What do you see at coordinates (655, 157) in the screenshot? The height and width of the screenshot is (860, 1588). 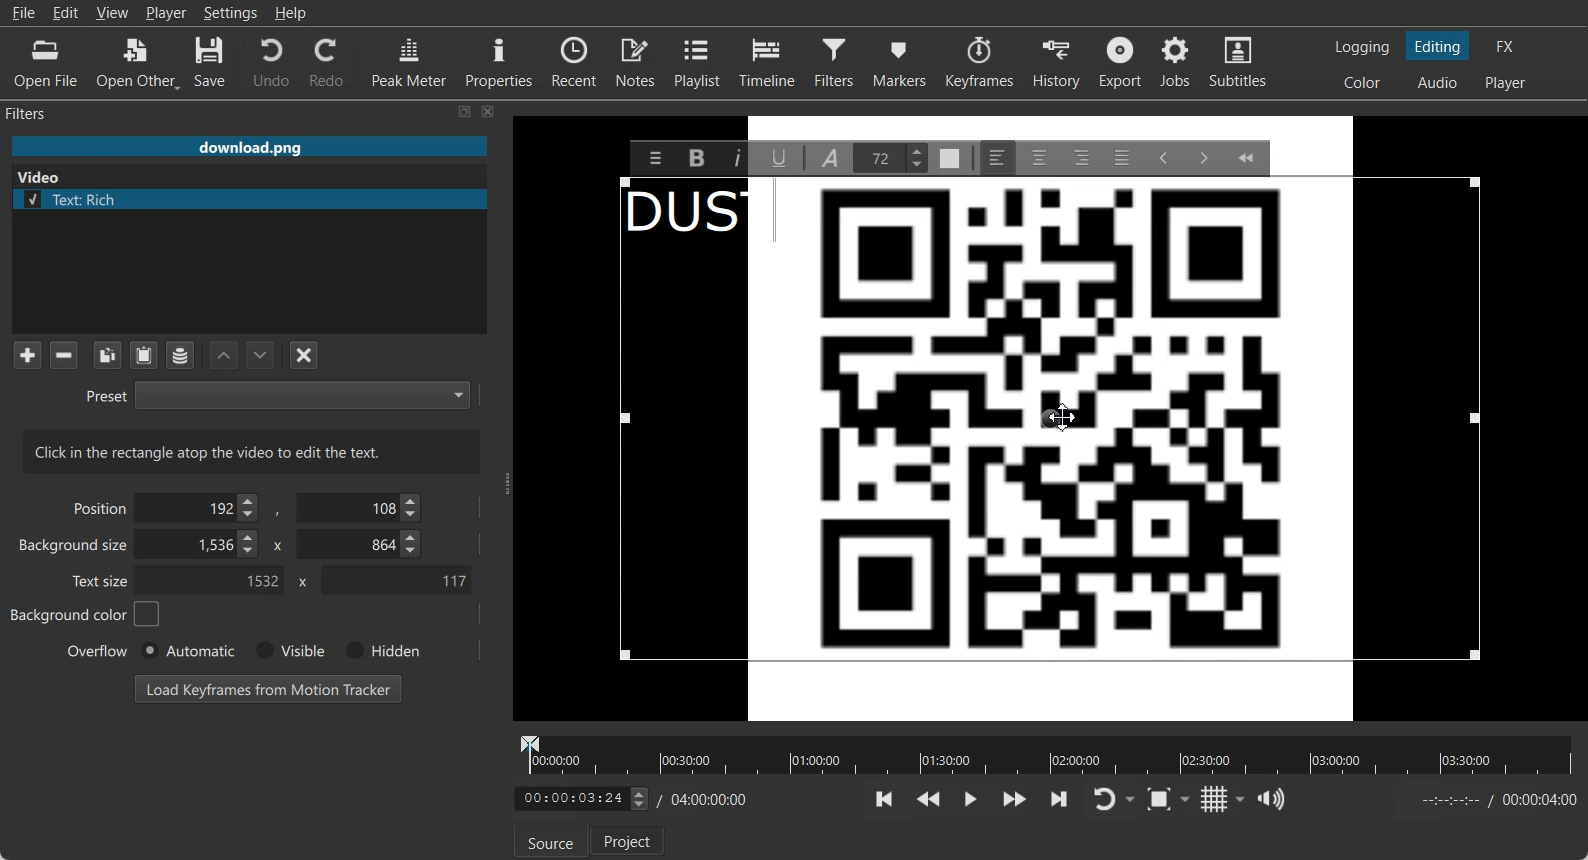 I see `Menu` at bounding box center [655, 157].